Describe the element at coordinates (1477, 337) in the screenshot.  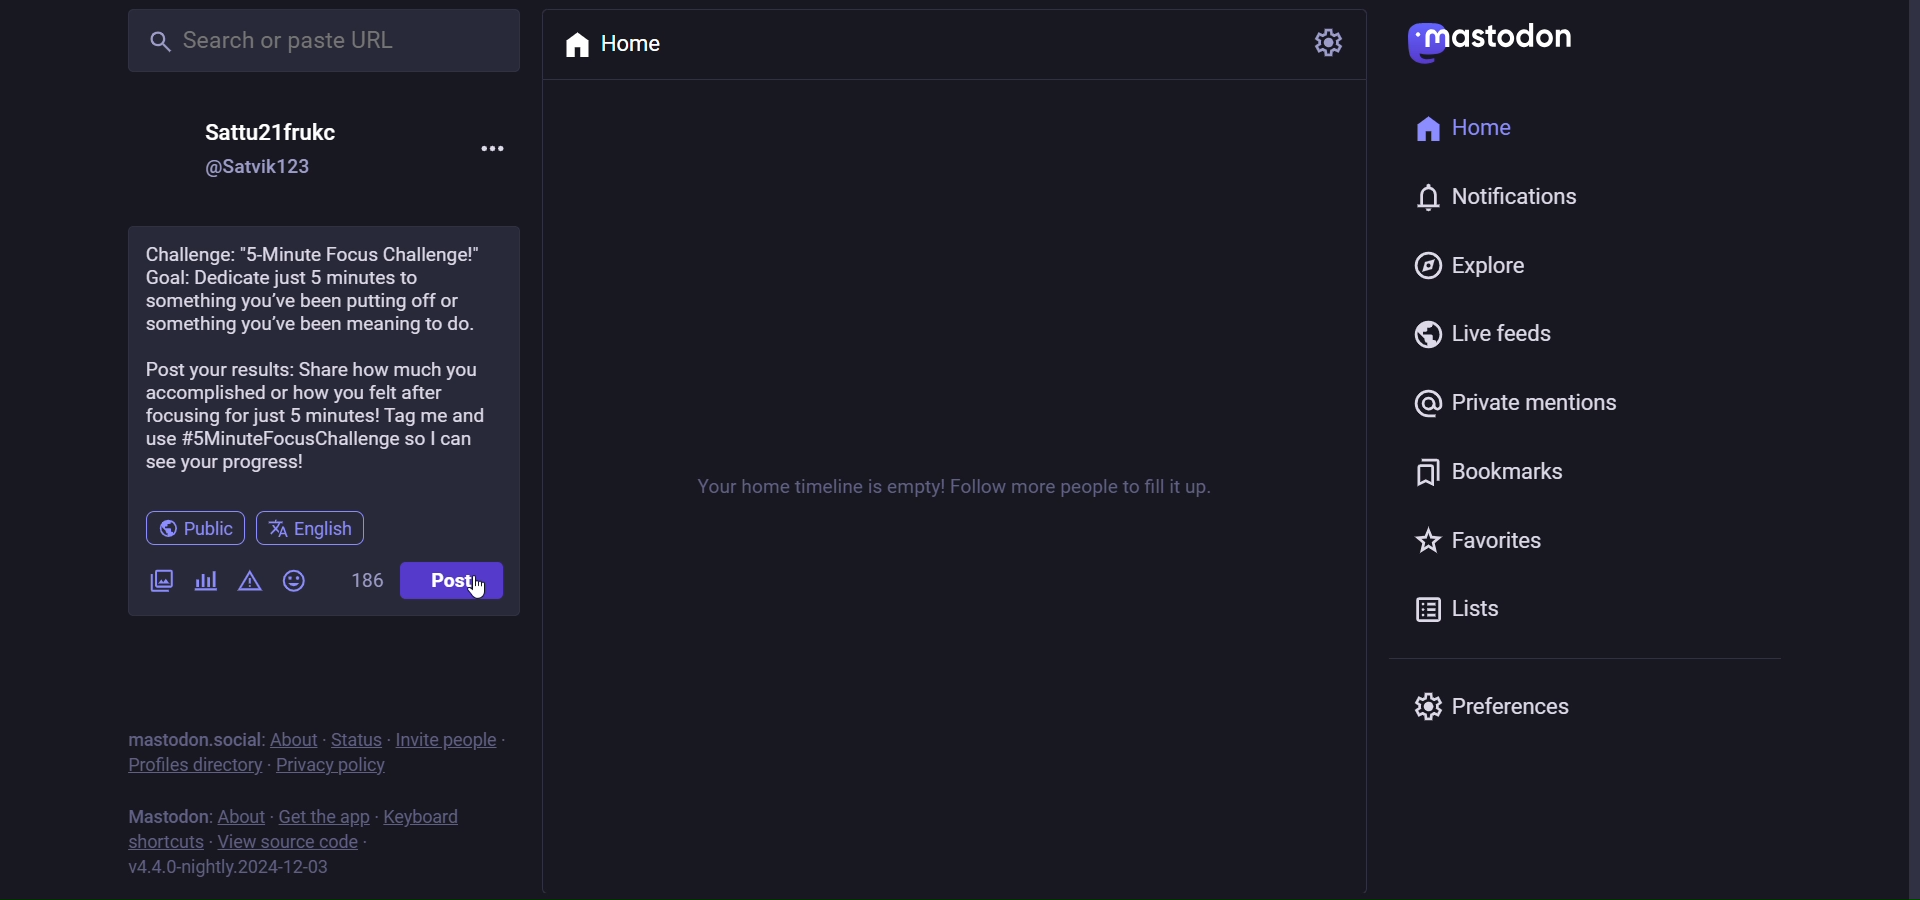
I see `live feed` at that location.